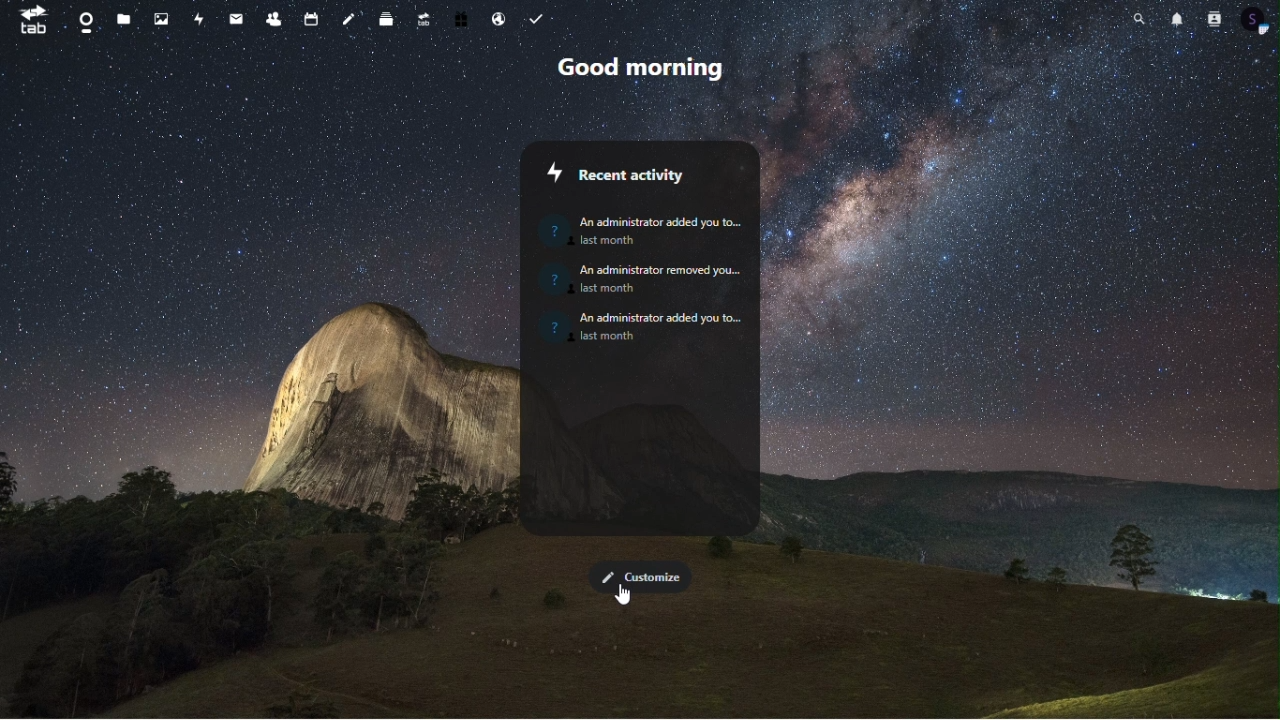 This screenshot has height=720, width=1280. Describe the element at coordinates (200, 20) in the screenshot. I see `activity` at that location.